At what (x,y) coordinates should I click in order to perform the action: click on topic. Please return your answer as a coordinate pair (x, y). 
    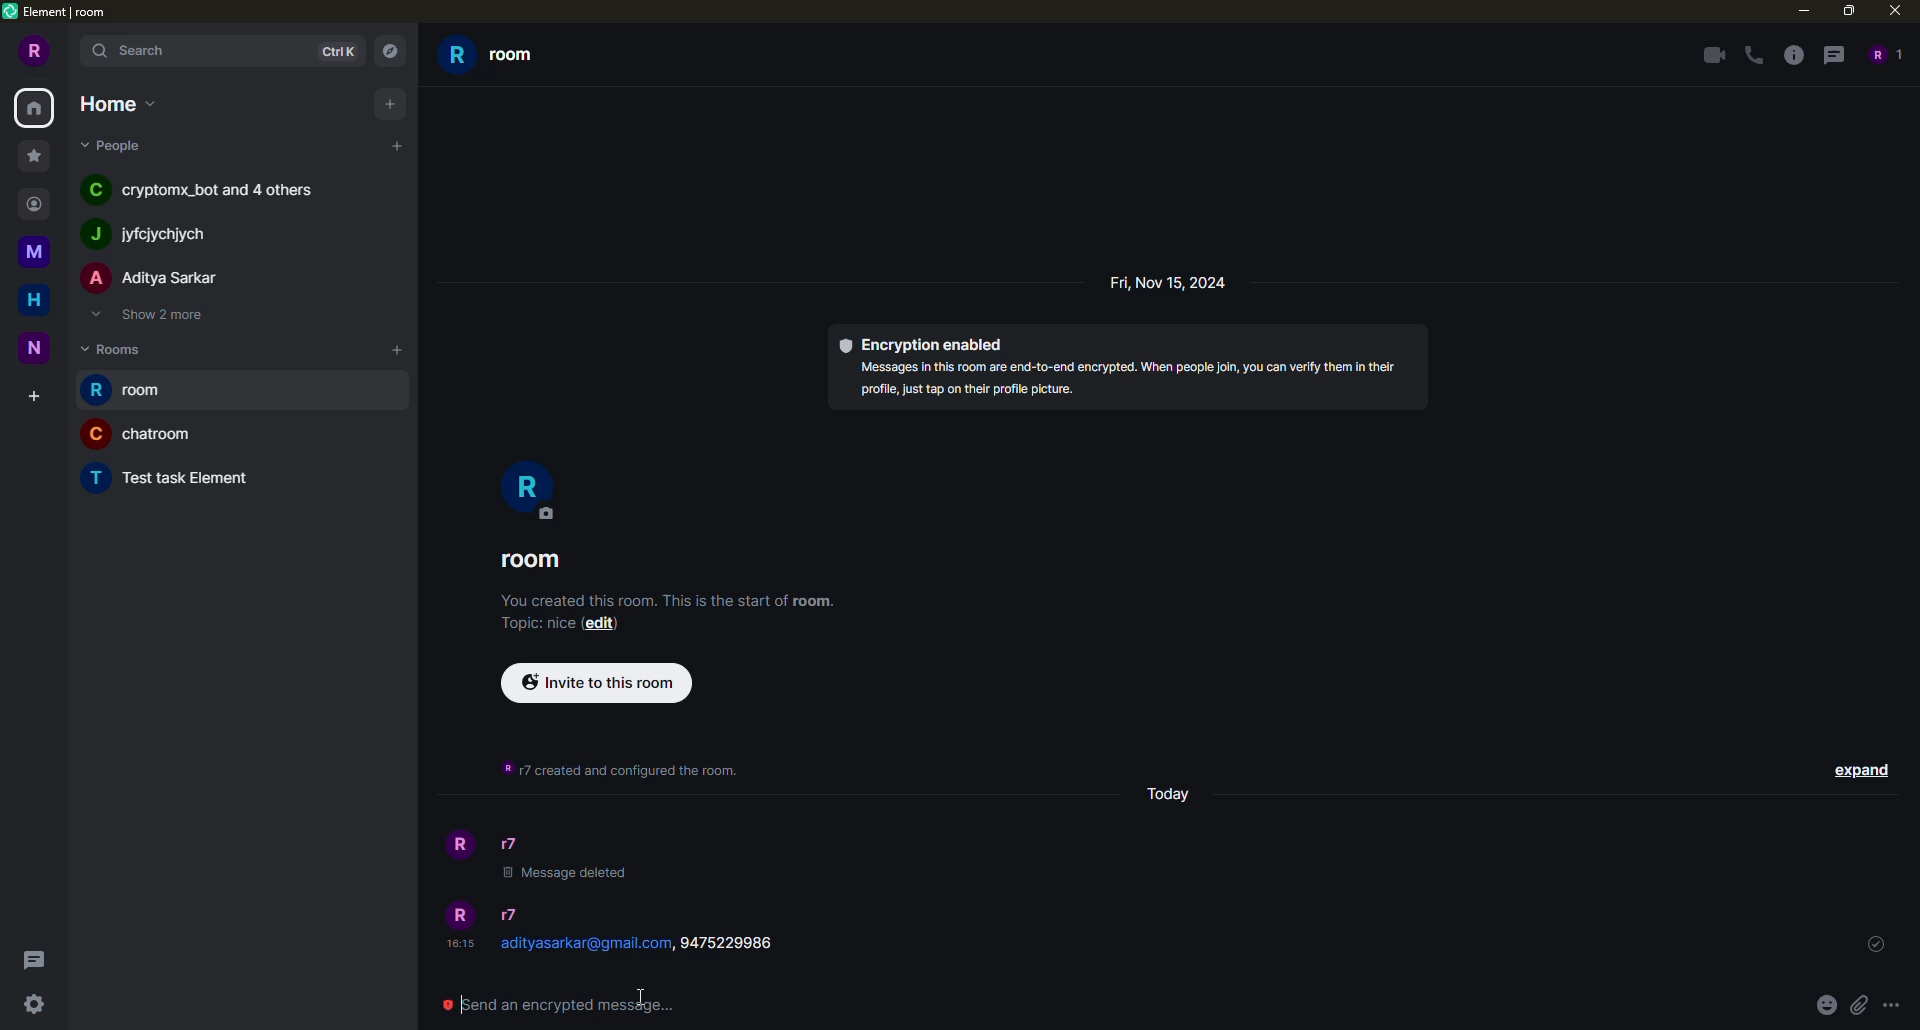
    Looking at the image, I should click on (535, 623).